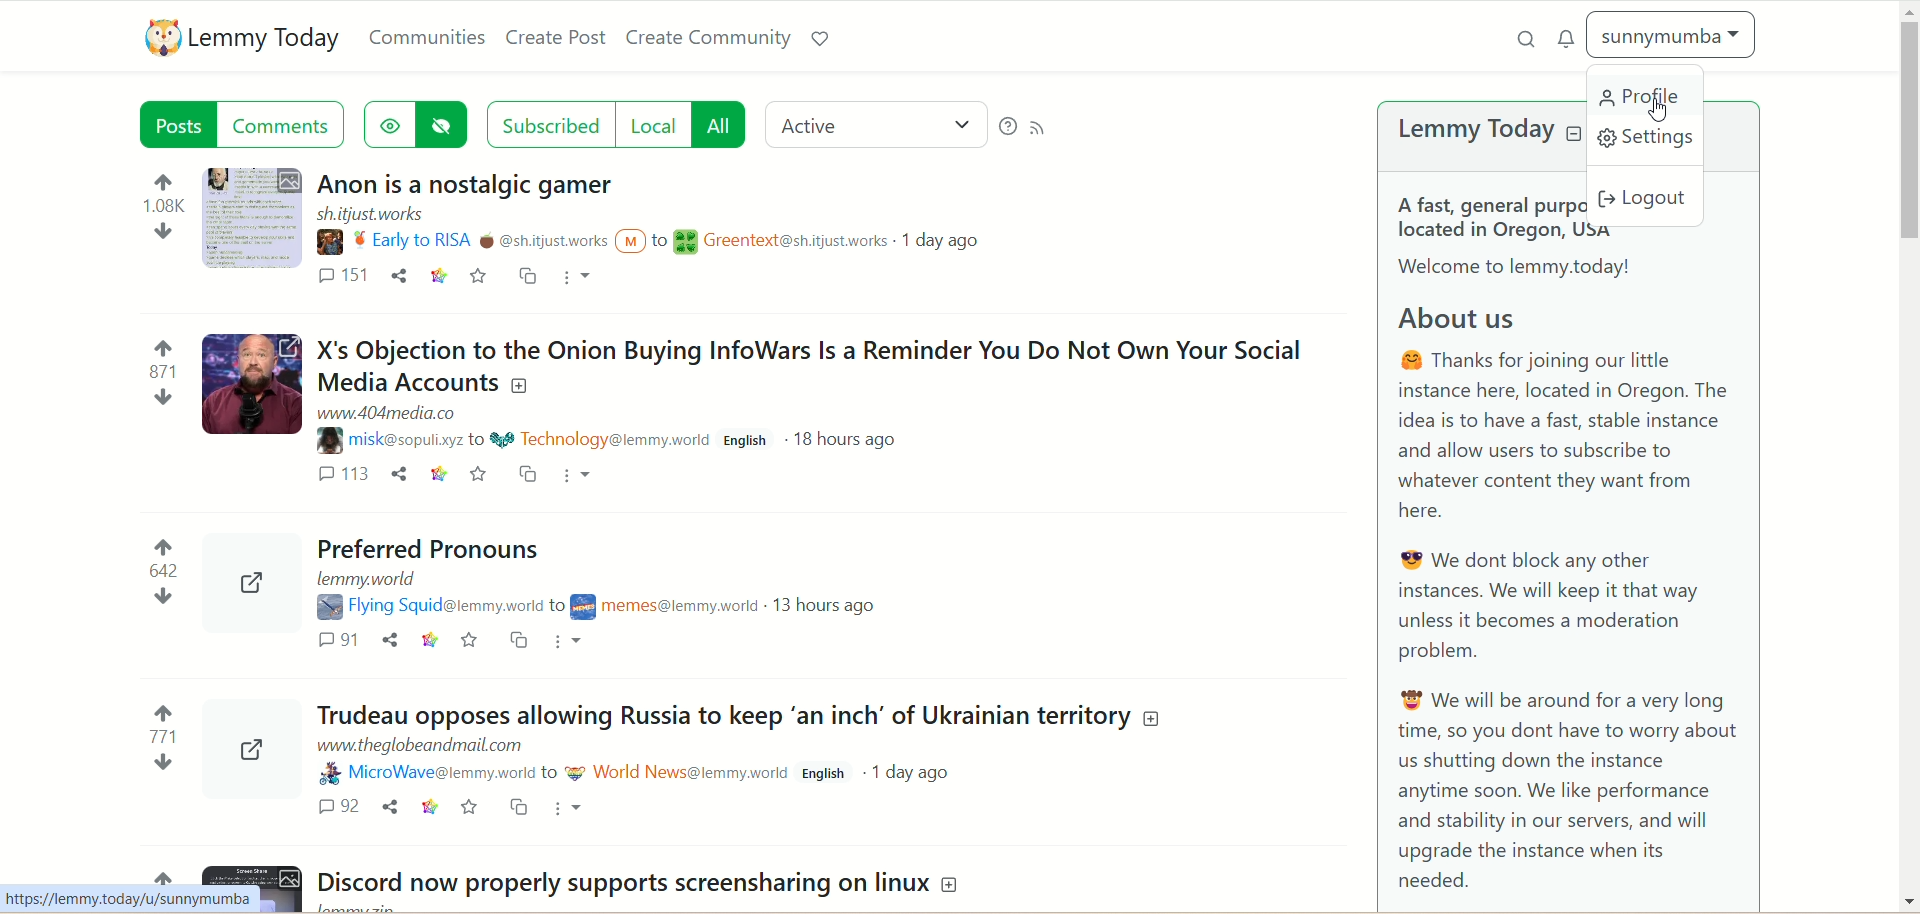  What do you see at coordinates (723, 125) in the screenshot?
I see `all` at bounding box center [723, 125].